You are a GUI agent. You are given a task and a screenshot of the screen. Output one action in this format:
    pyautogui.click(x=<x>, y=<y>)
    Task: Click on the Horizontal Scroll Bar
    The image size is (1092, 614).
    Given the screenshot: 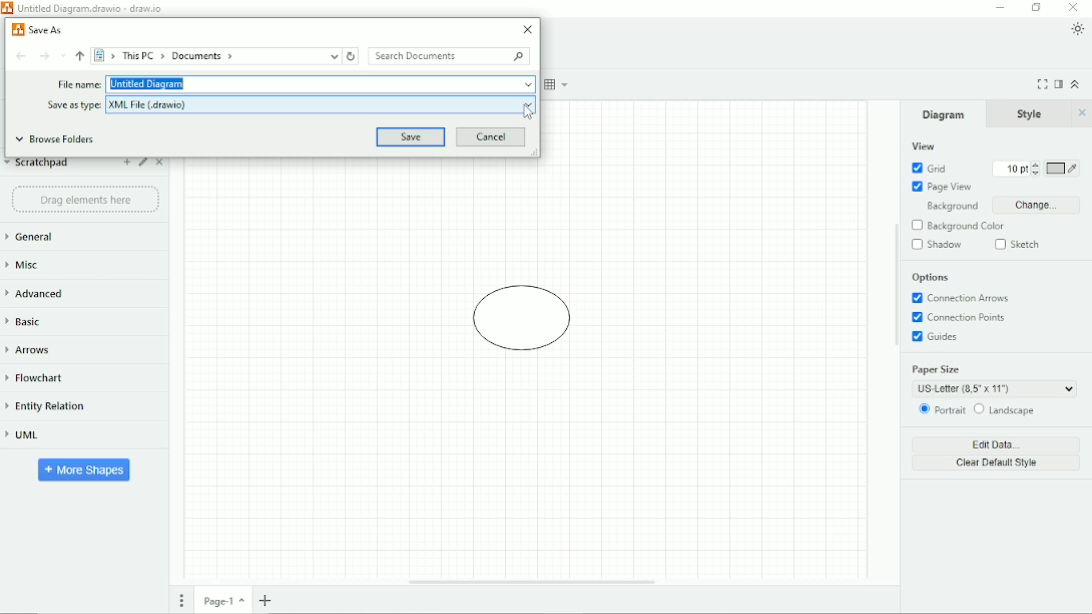 What is the action you would take?
    pyautogui.click(x=530, y=582)
    